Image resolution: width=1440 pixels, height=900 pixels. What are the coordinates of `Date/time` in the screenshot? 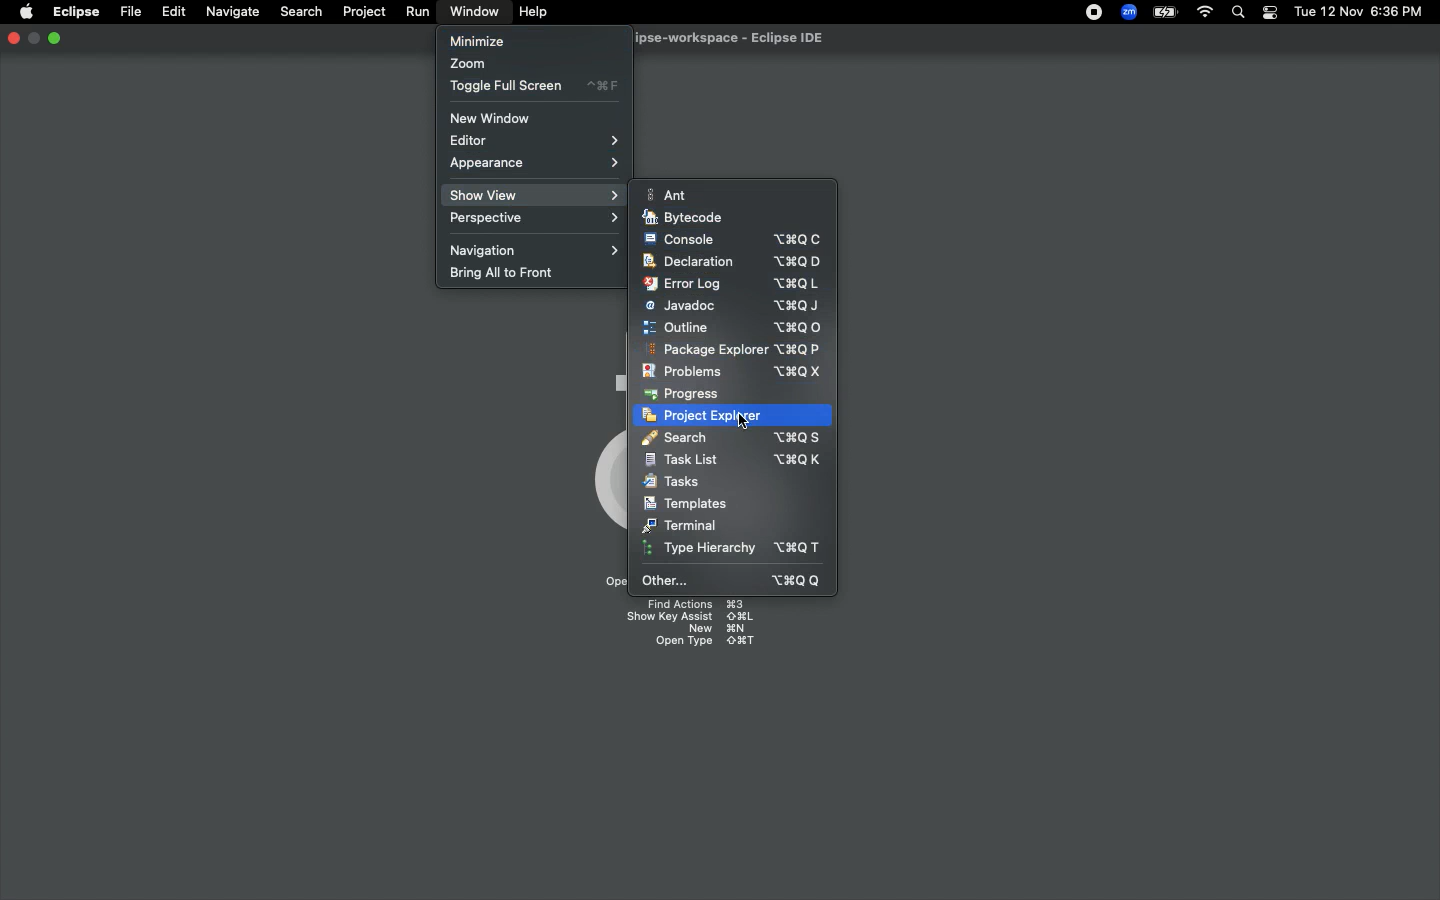 It's located at (1360, 11).